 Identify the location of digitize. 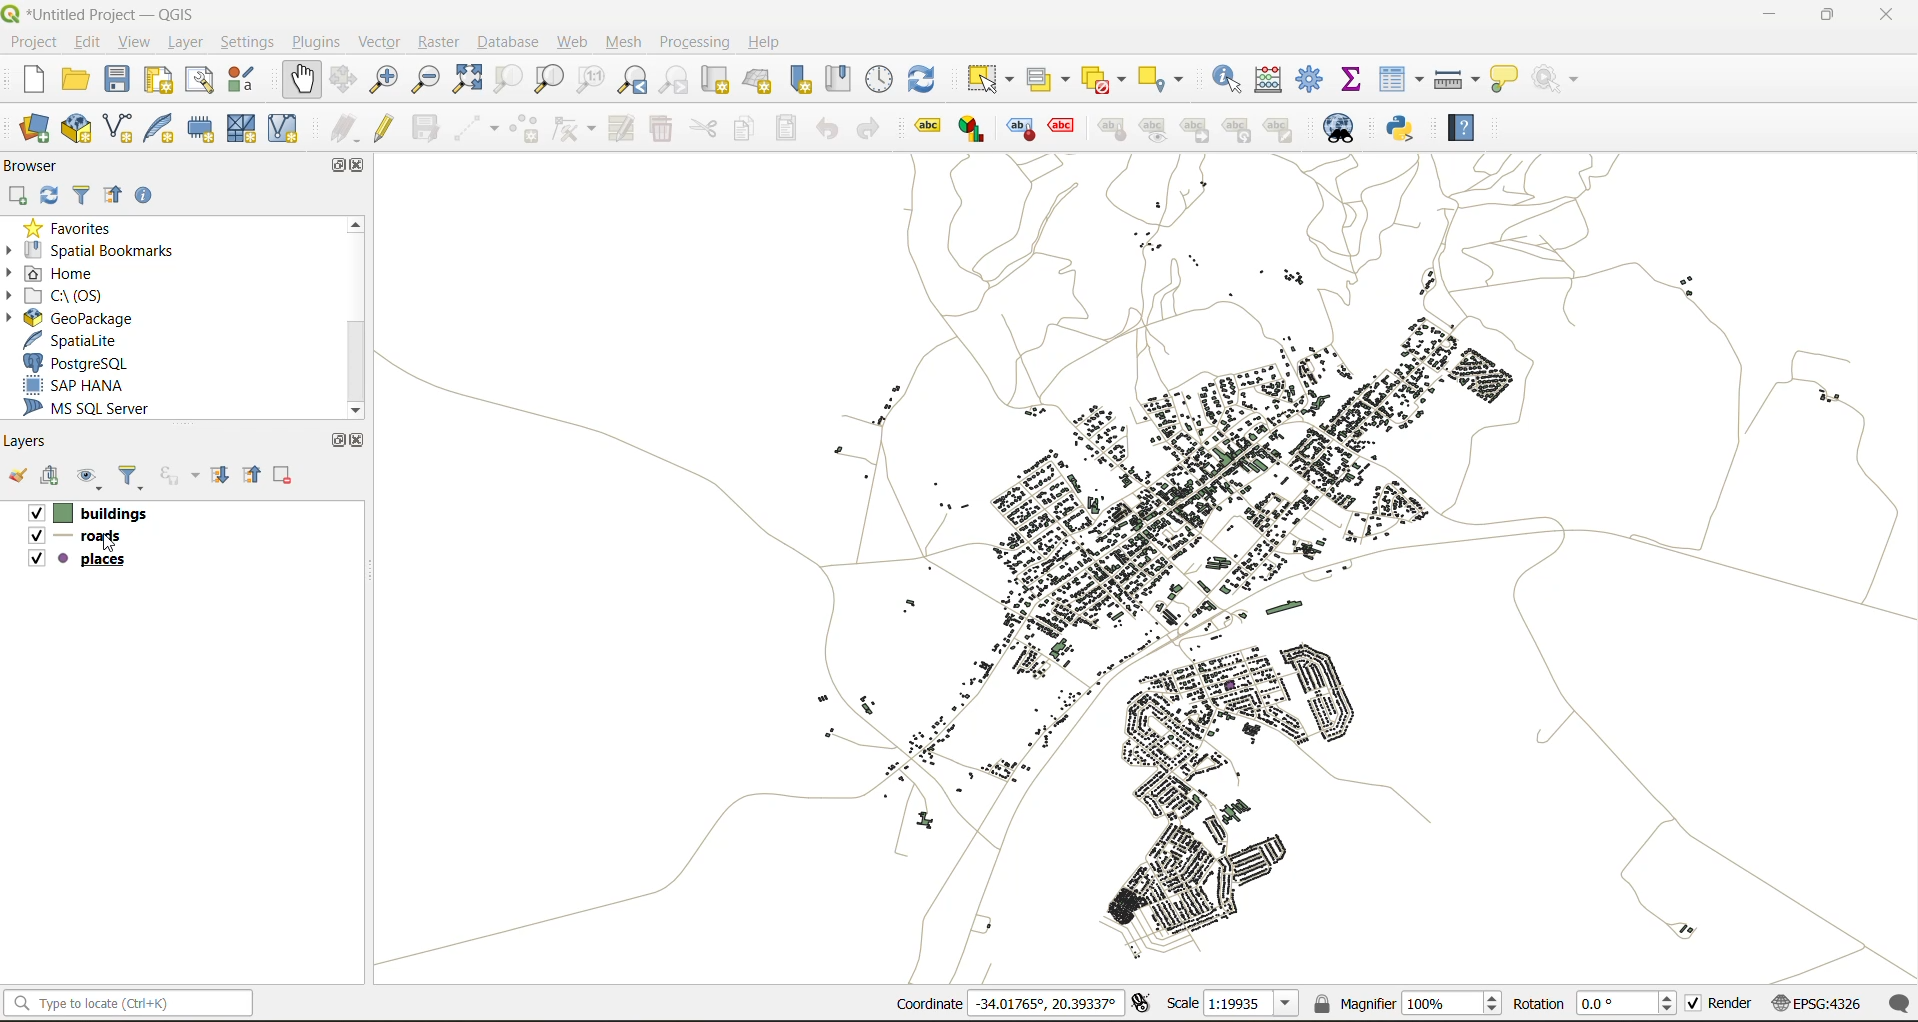
(474, 125).